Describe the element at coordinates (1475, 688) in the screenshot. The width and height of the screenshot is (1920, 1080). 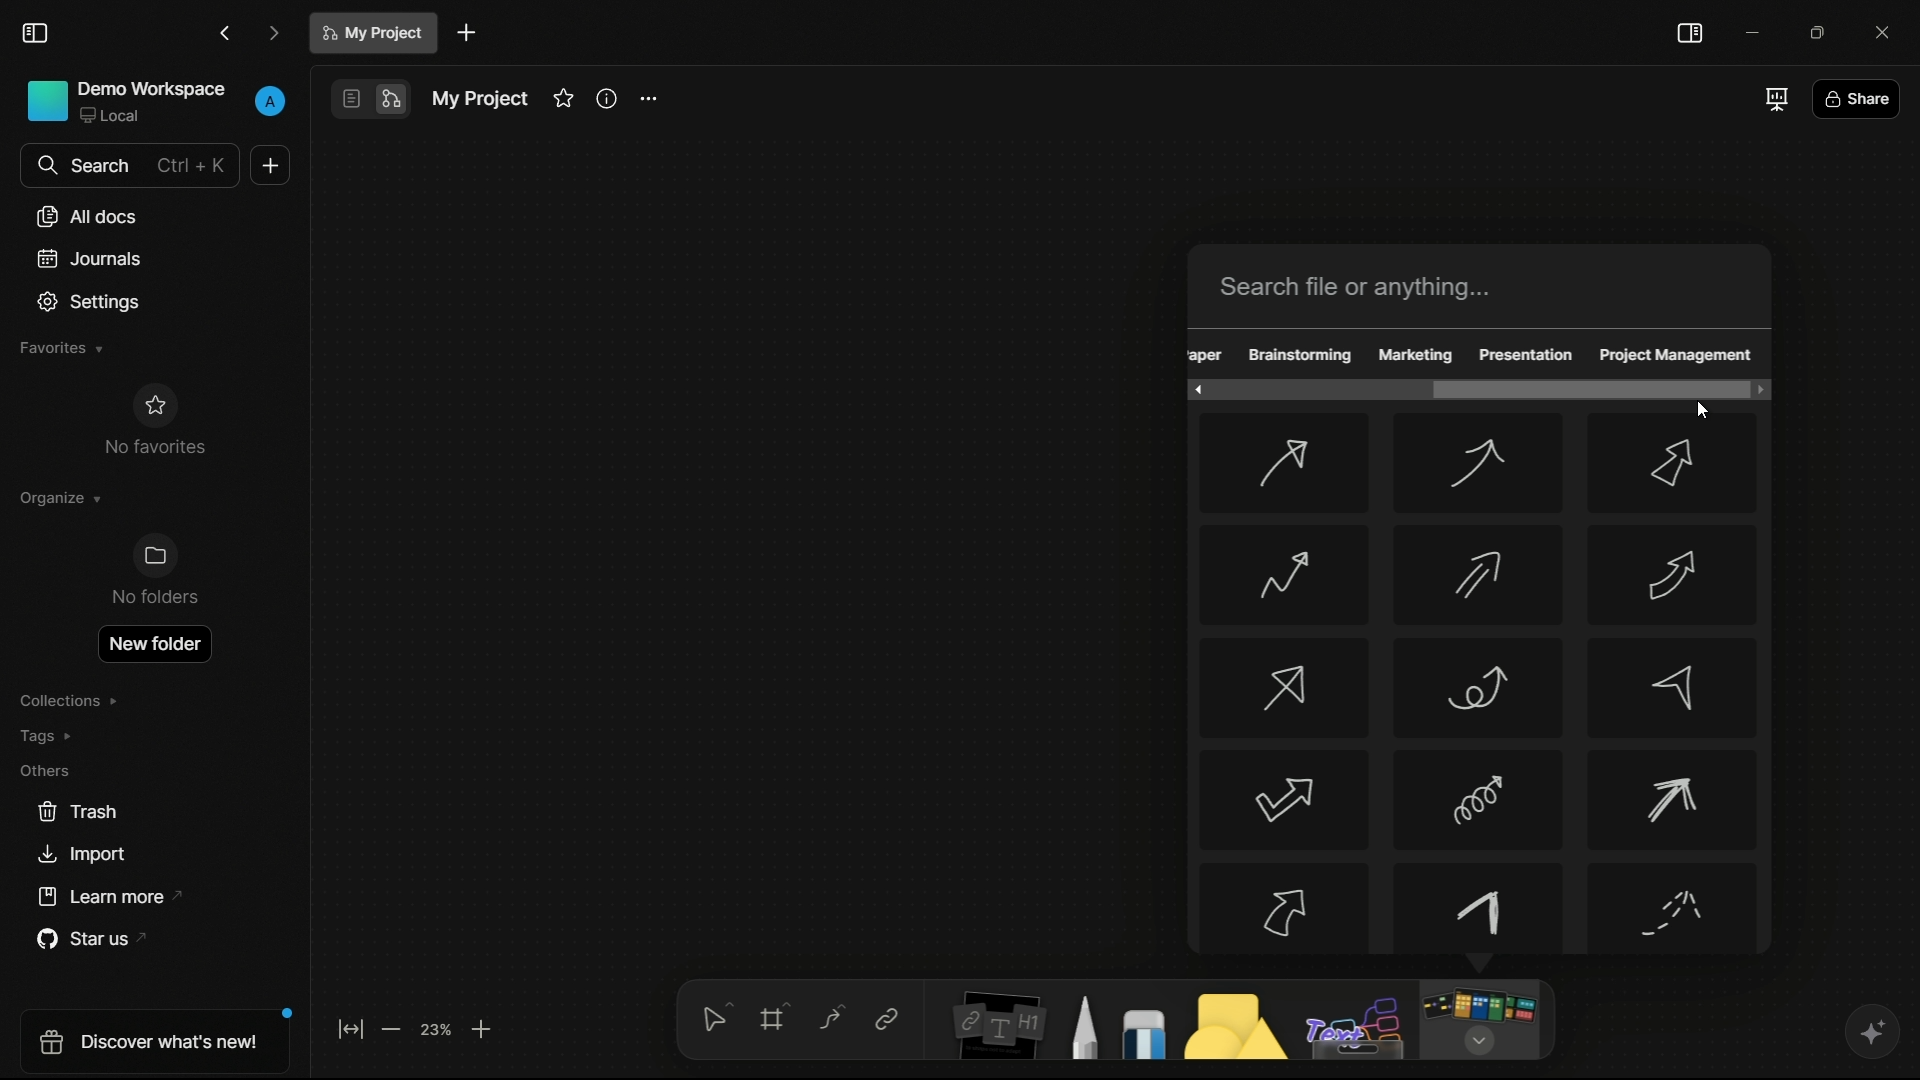
I see `arrow-8` at that location.